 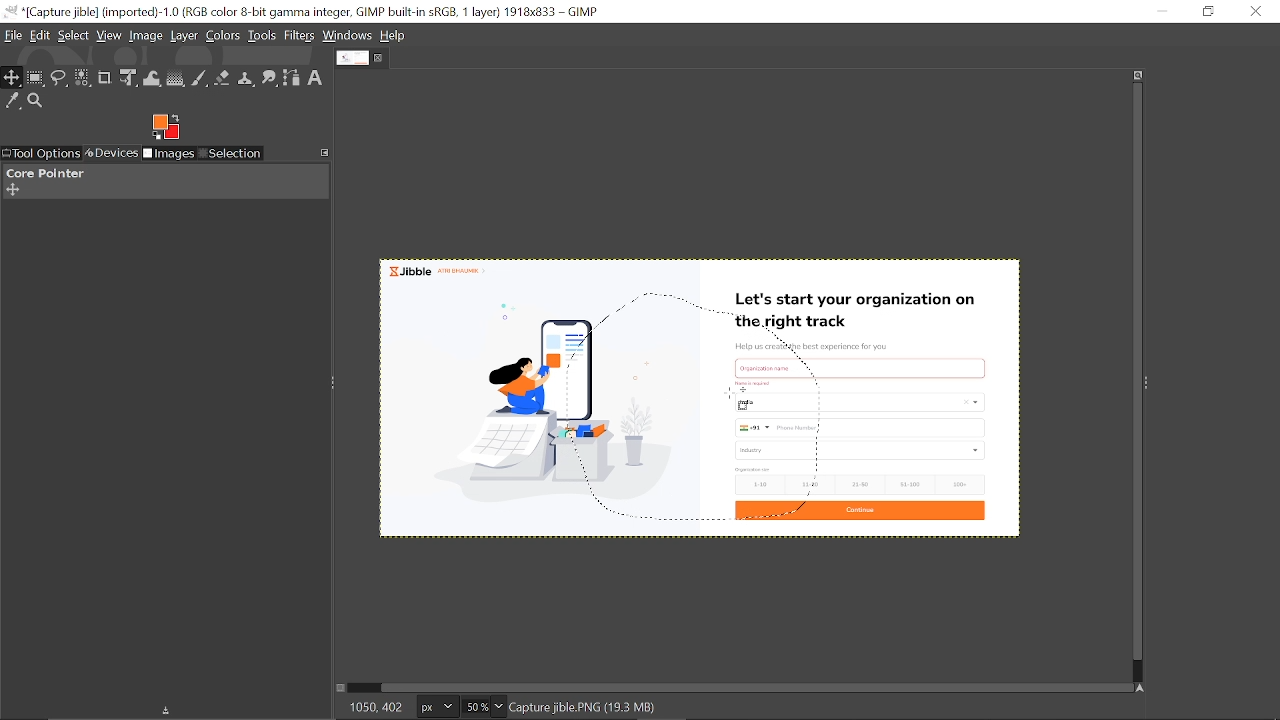 I want to click on Paintbrush tool, so click(x=200, y=80).